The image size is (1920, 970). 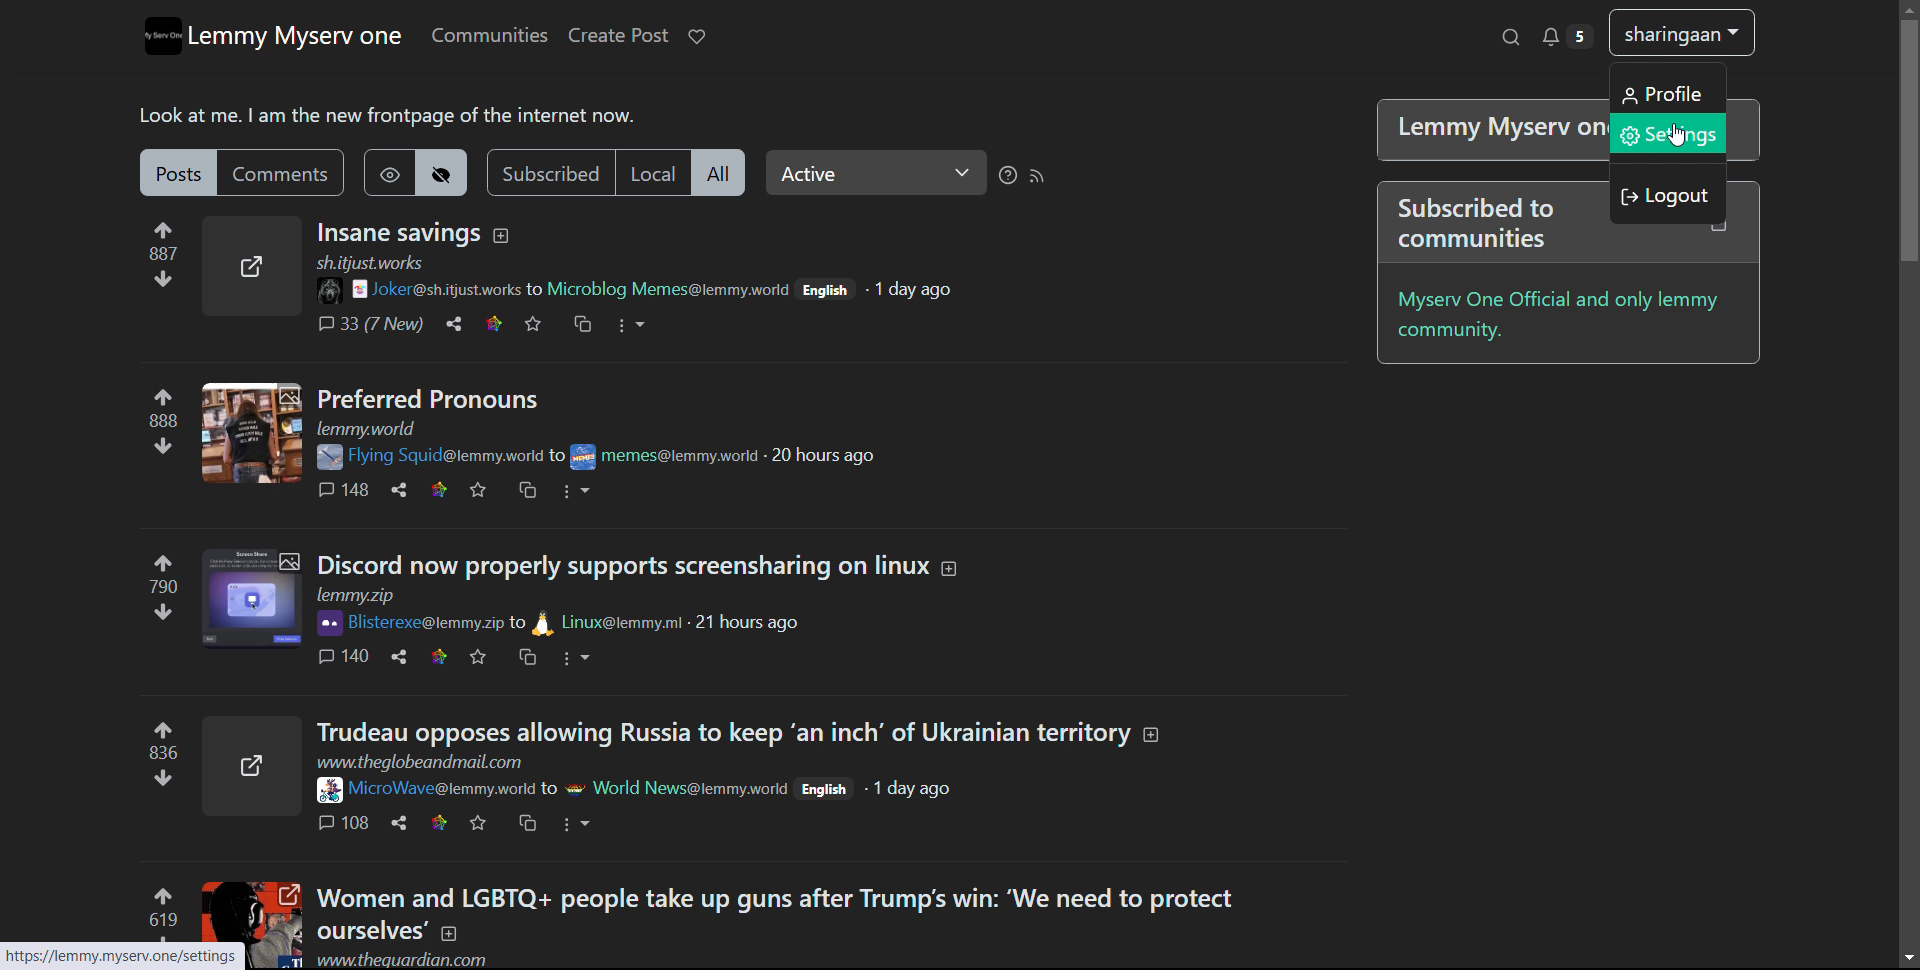 I want to click on Preferred Pronouns, so click(x=431, y=398).